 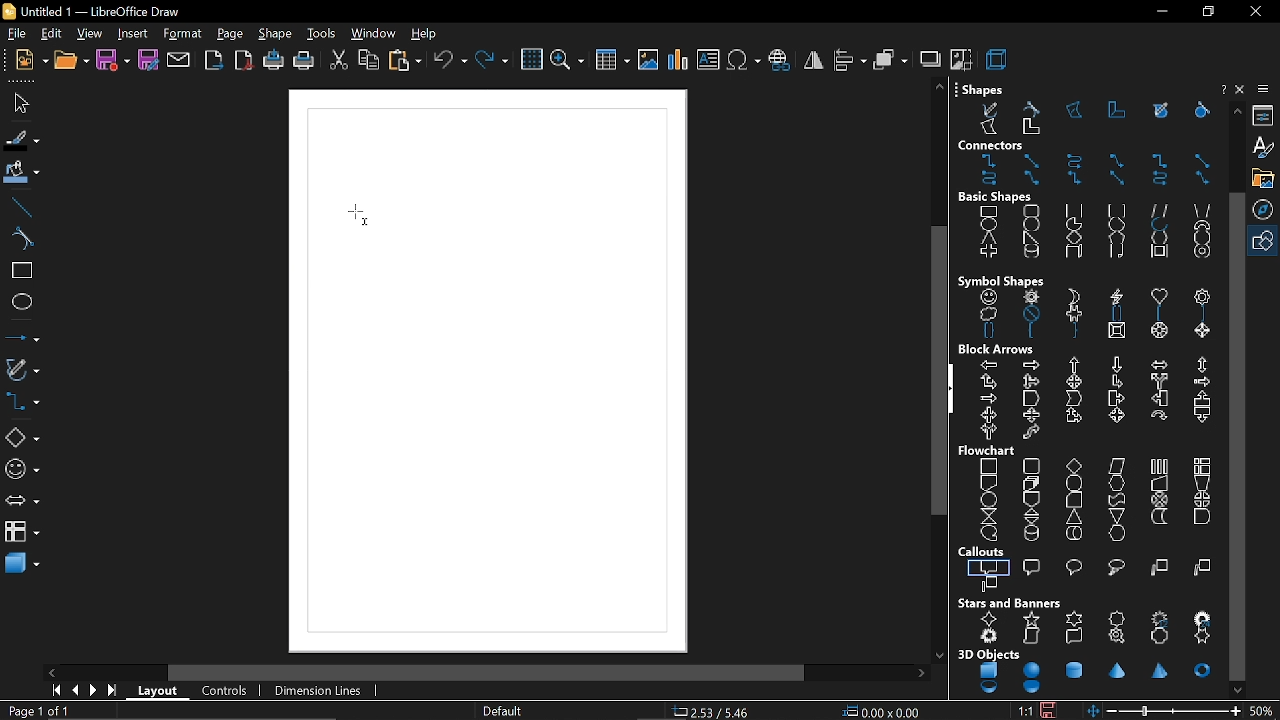 What do you see at coordinates (1117, 515) in the screenshot?
I see `merge` at bounding box center [1117, 515].